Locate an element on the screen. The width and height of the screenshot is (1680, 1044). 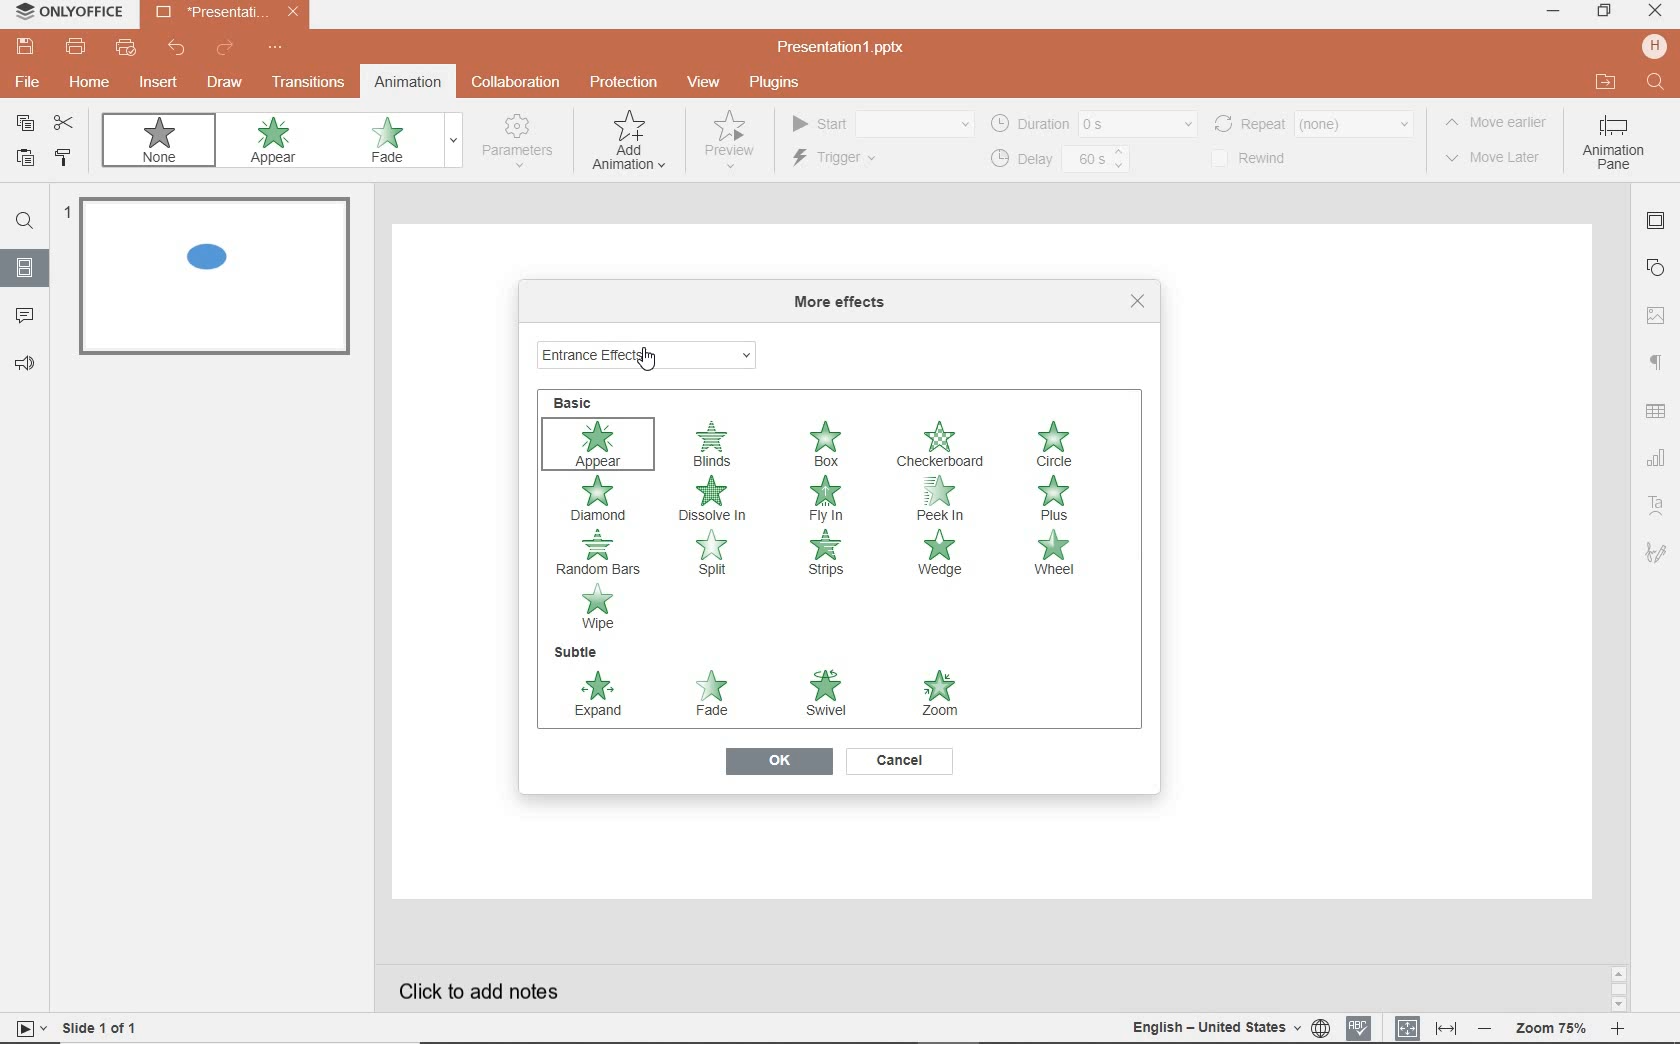
CANCEL is located at coordinates (900, 761).